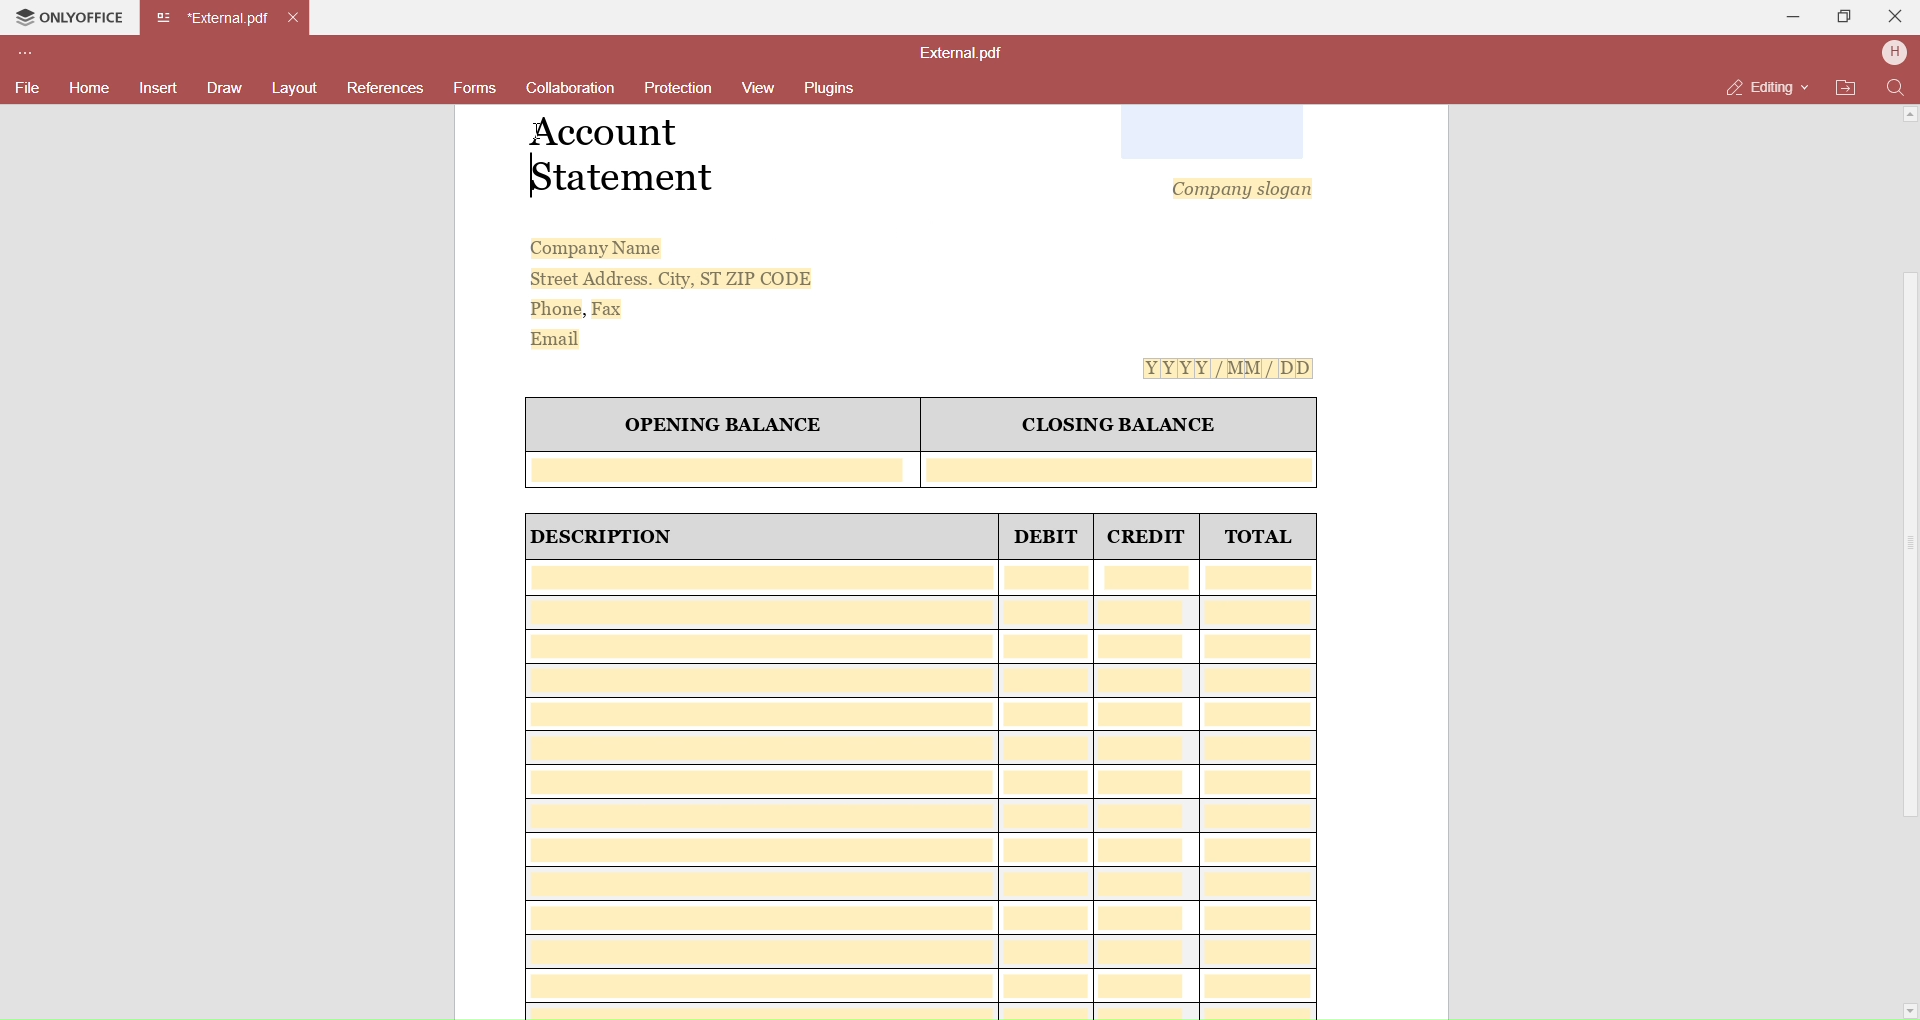 The width and height of the screenshot is (1920, 1020). Describe the element at coordinates (597, 248) in the screenshot. I see `Company Name` at that location.